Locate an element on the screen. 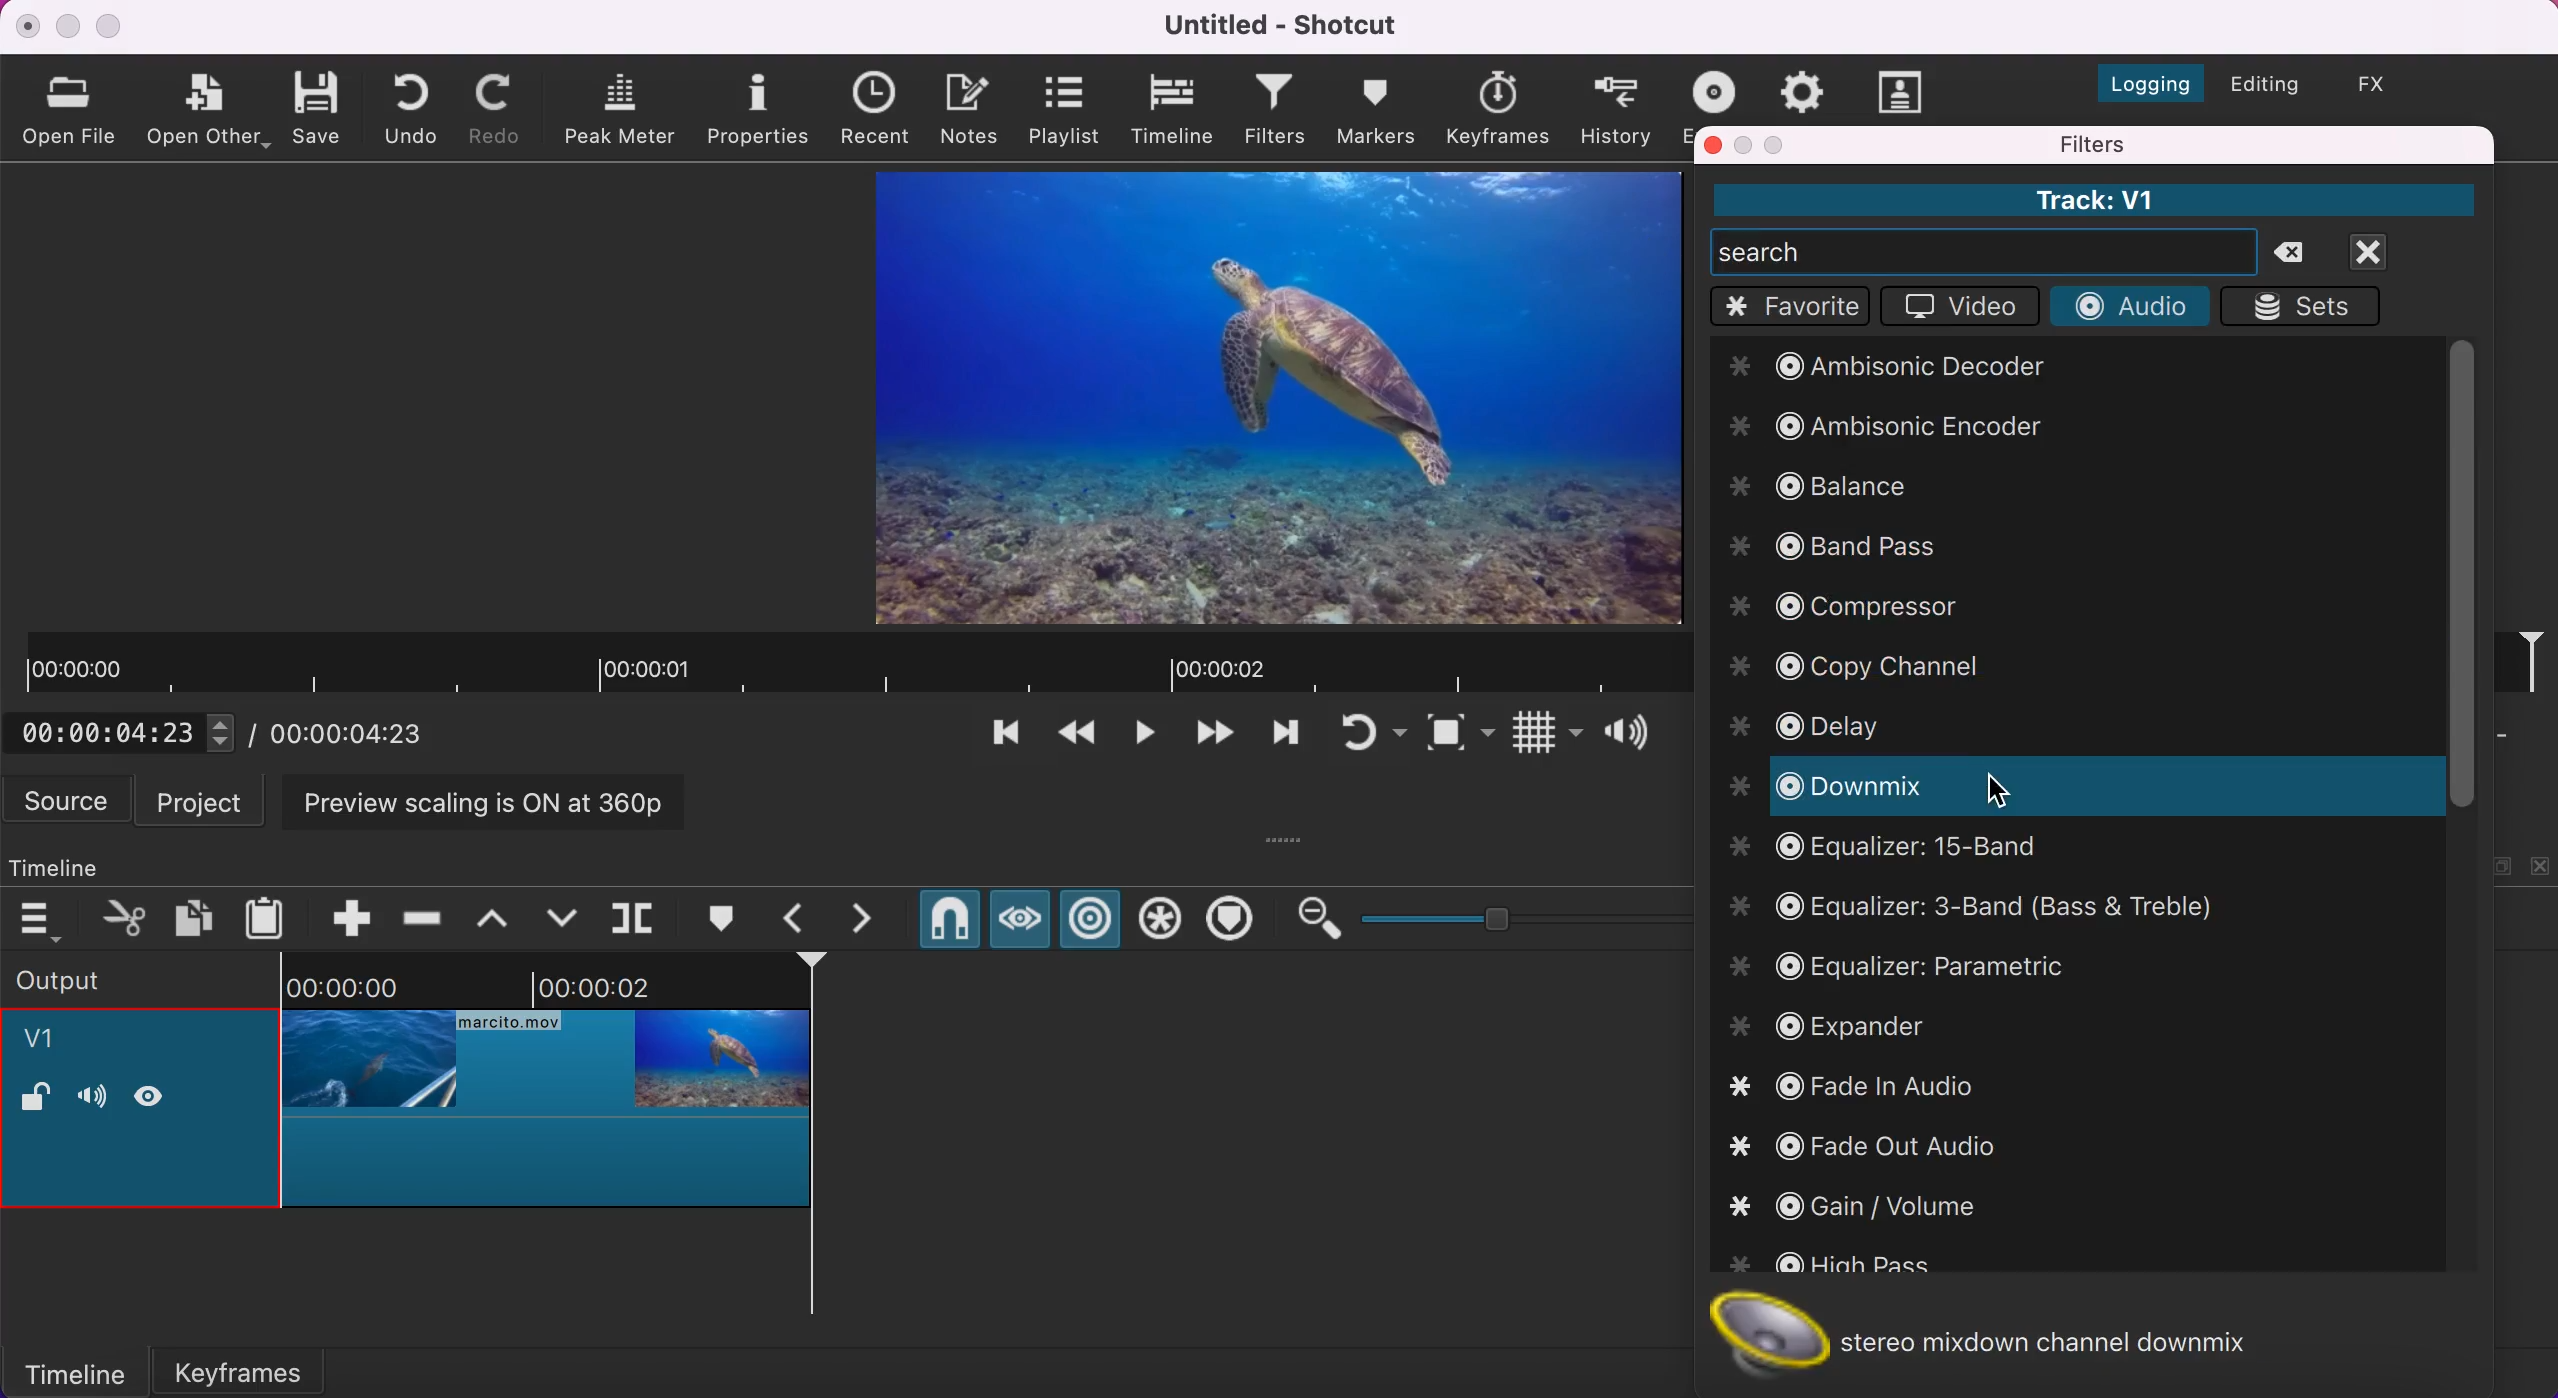 The image size is (2558, 1398). skip to the next point is located at coordinates (1212, 738).